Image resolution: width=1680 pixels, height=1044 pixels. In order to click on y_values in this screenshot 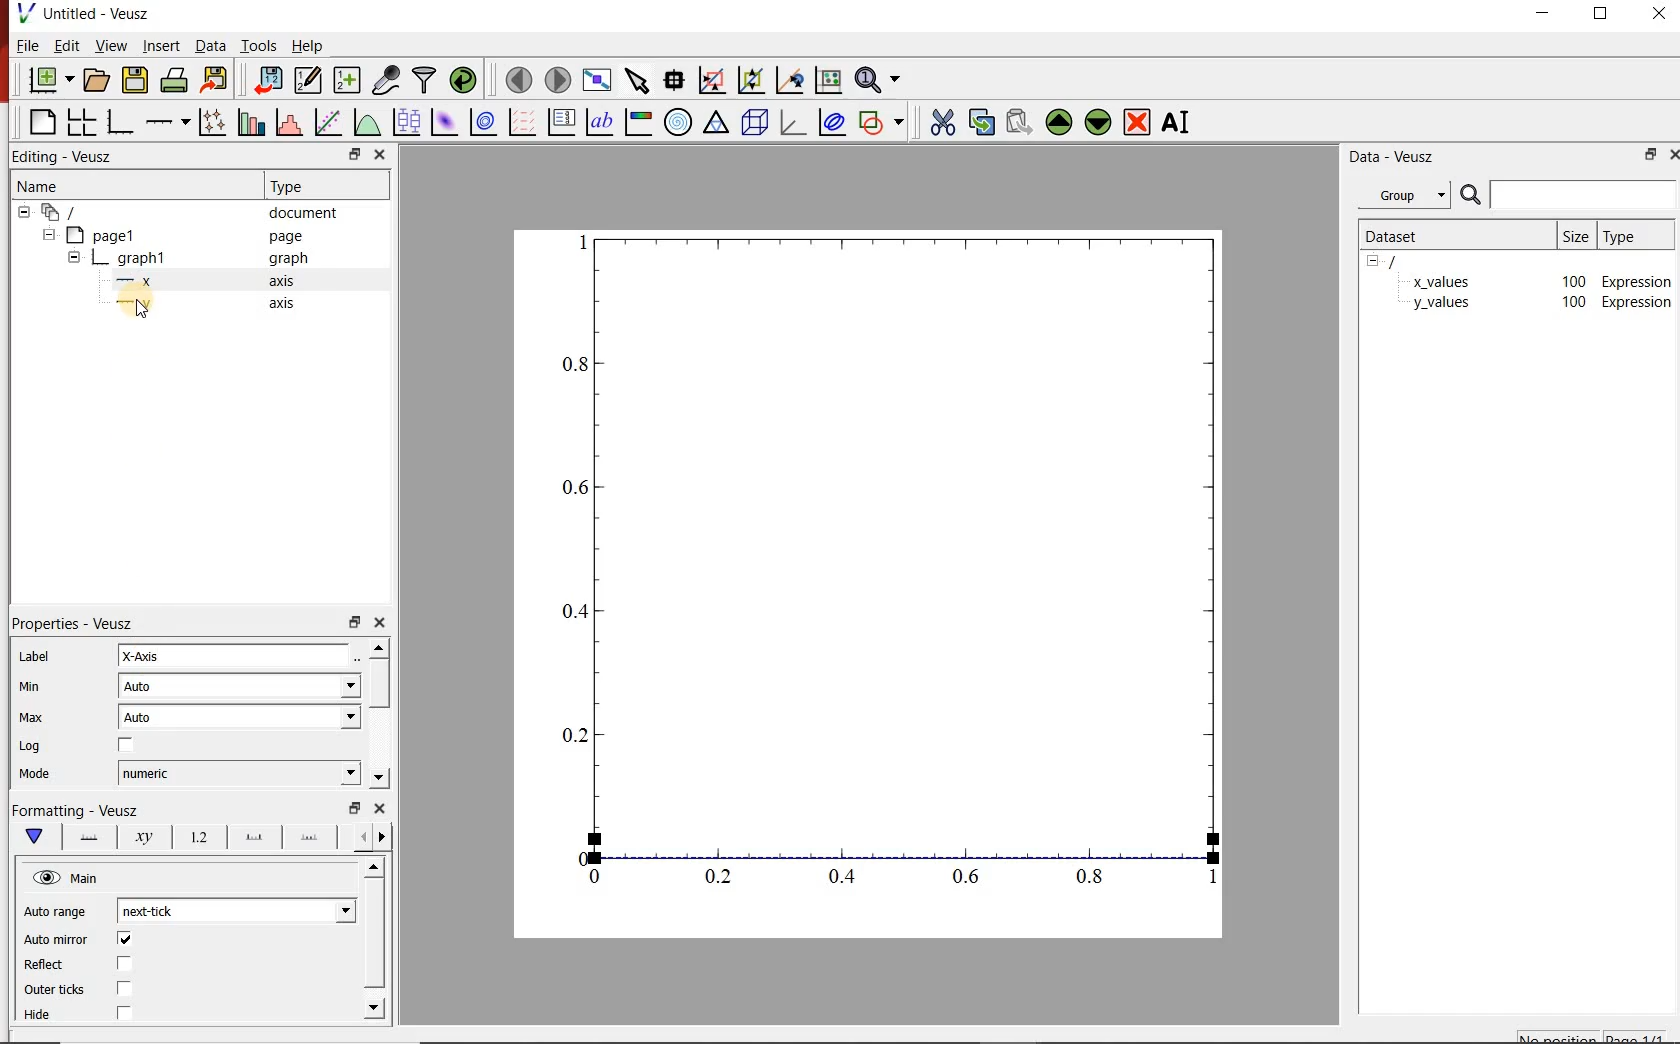, I will do `click(1441, 304)`.